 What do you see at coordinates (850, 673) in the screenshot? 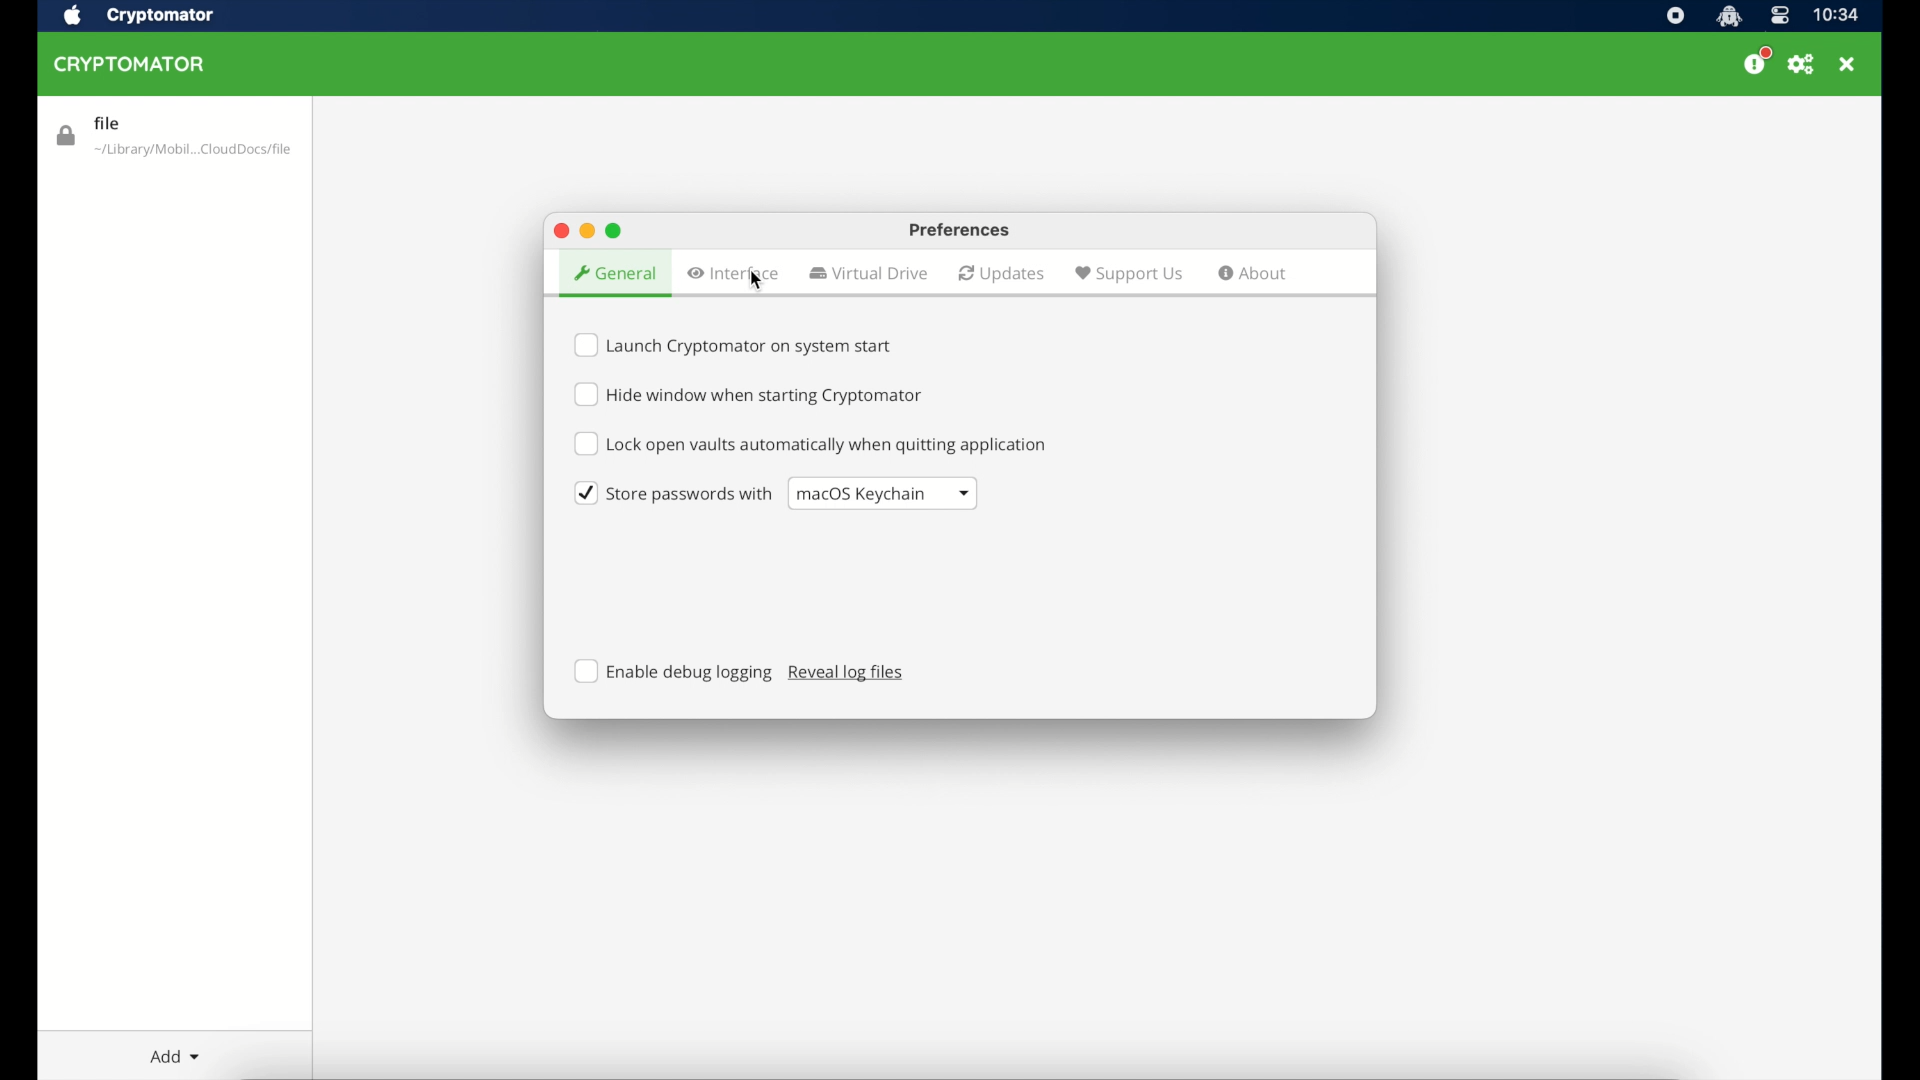
I see `reveal log files` at bounding box center [850, 673].